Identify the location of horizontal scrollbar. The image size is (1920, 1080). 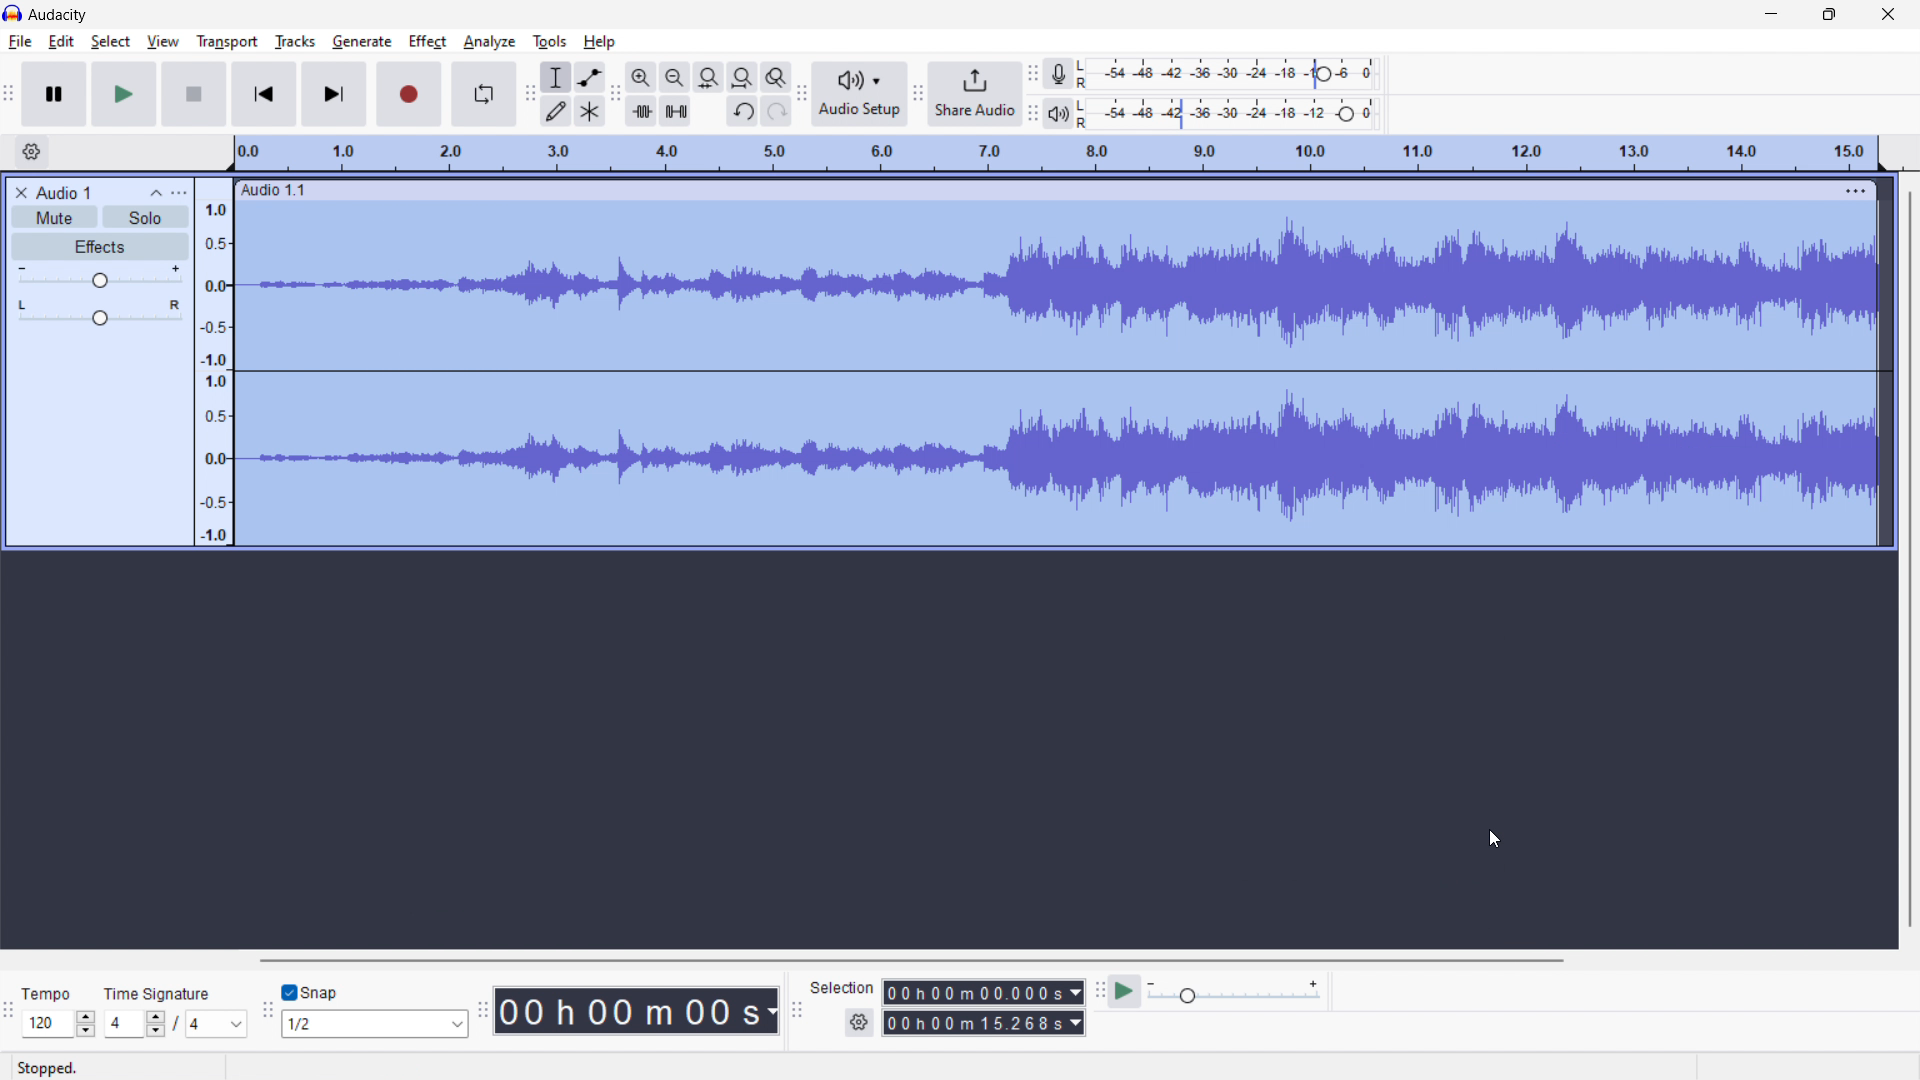
(908, 960).